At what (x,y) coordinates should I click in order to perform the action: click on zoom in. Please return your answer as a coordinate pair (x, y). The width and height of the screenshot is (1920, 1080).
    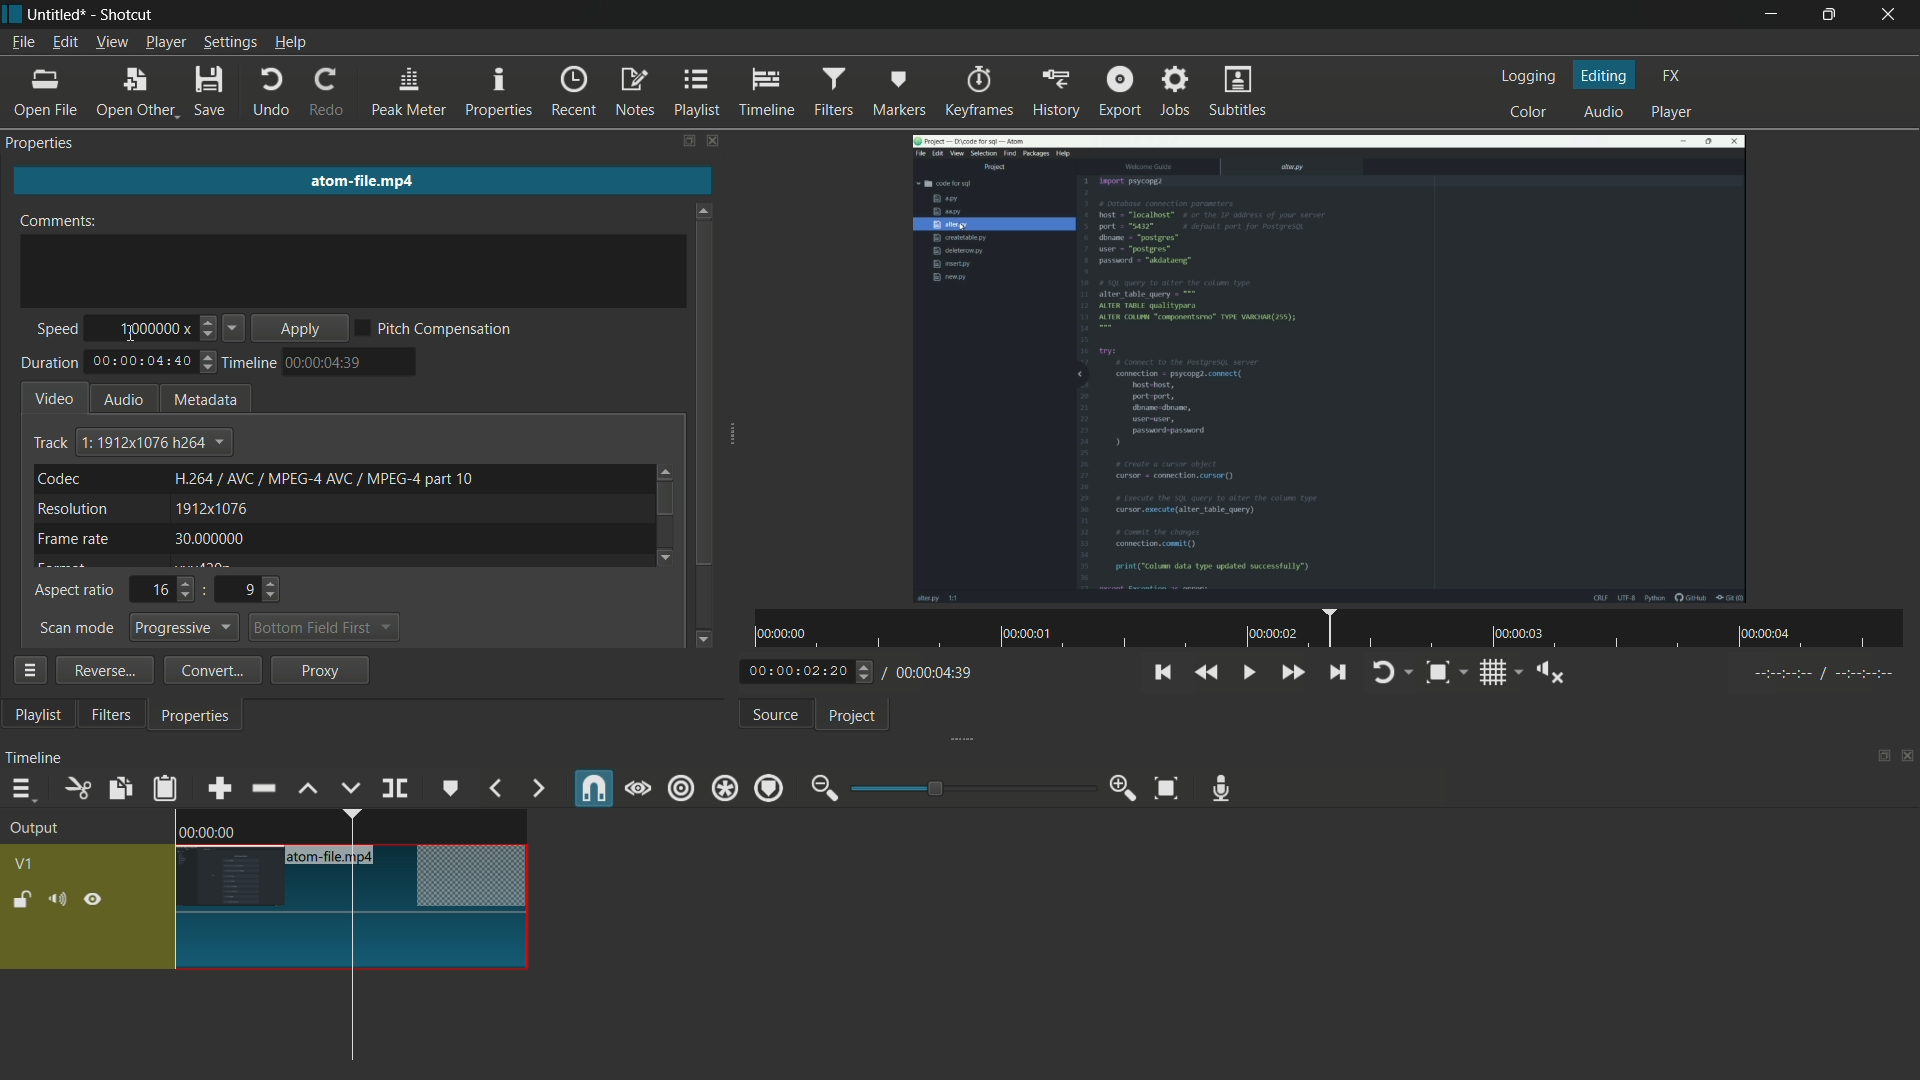
    Looking at the image, I should click on (1125, 787).